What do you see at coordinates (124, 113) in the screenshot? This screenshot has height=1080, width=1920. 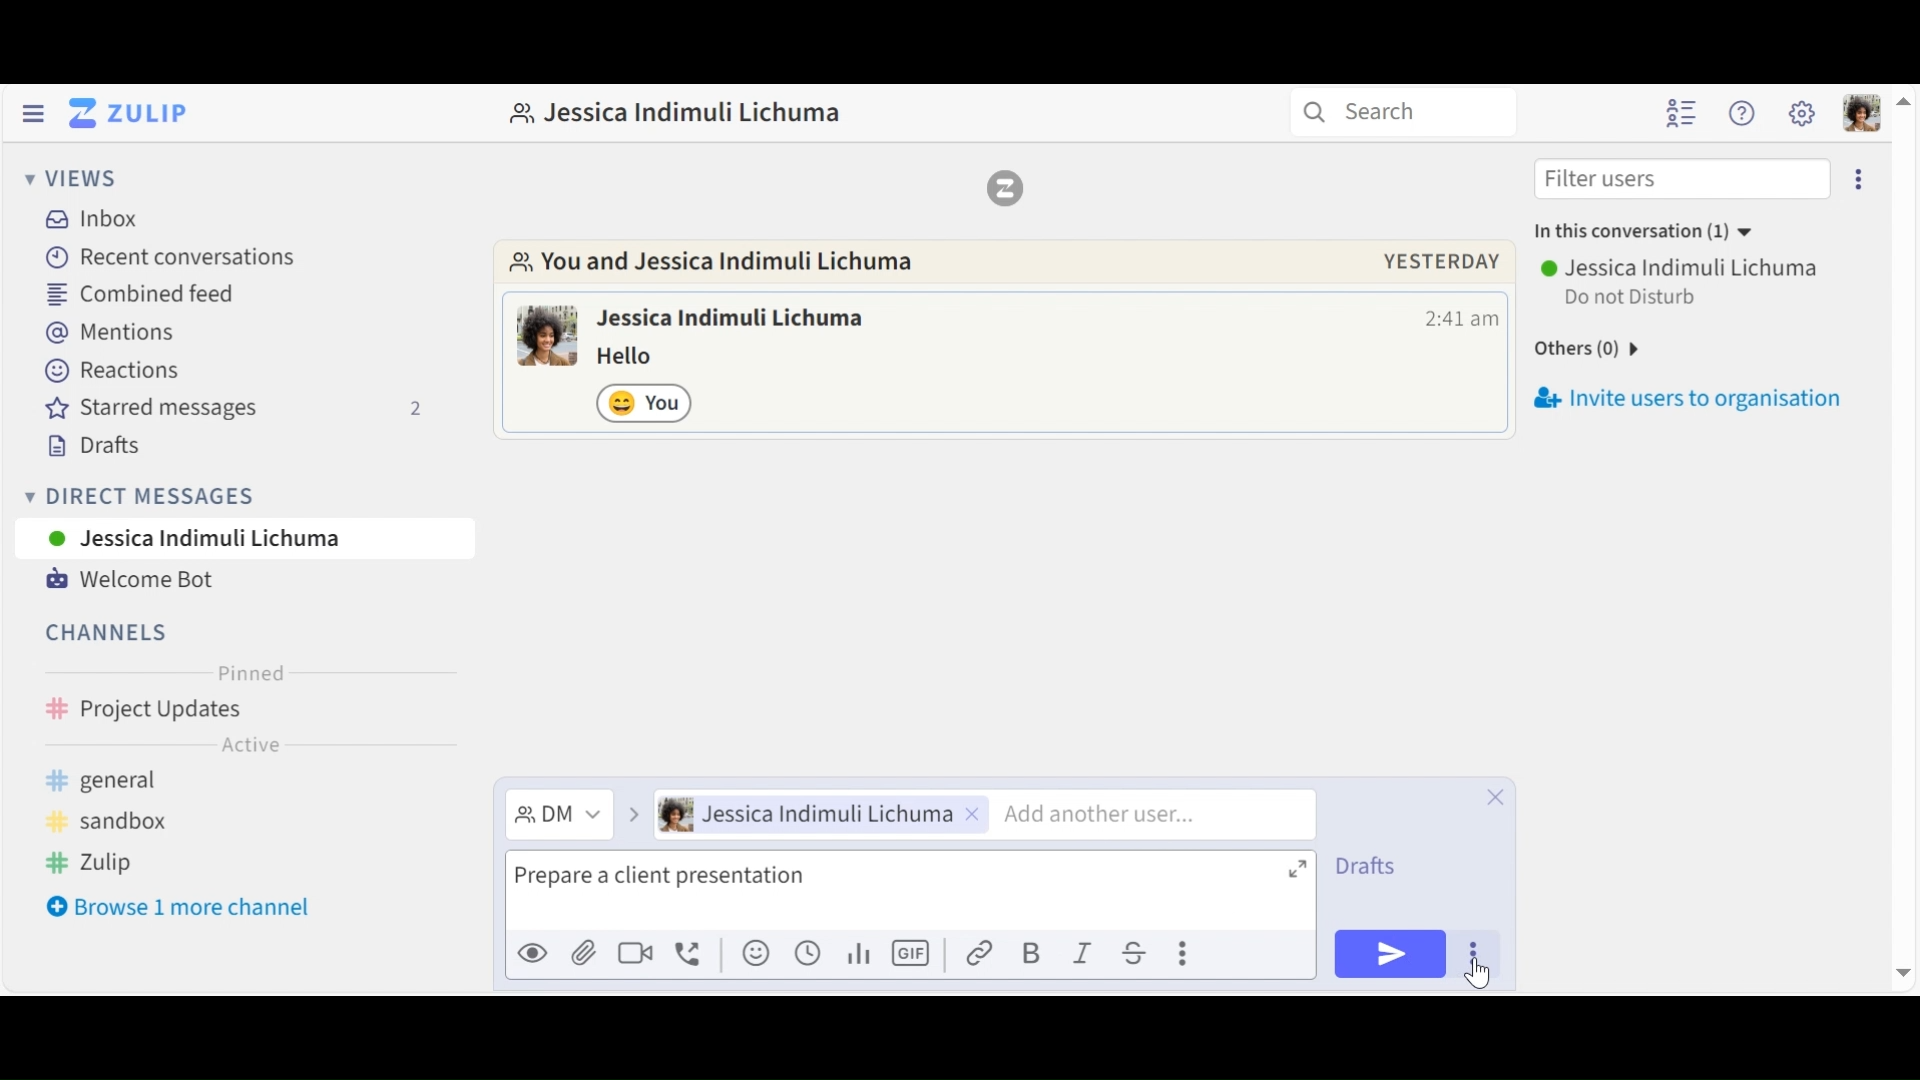 I see `Go to Home View` at bounding box center [124, 113].